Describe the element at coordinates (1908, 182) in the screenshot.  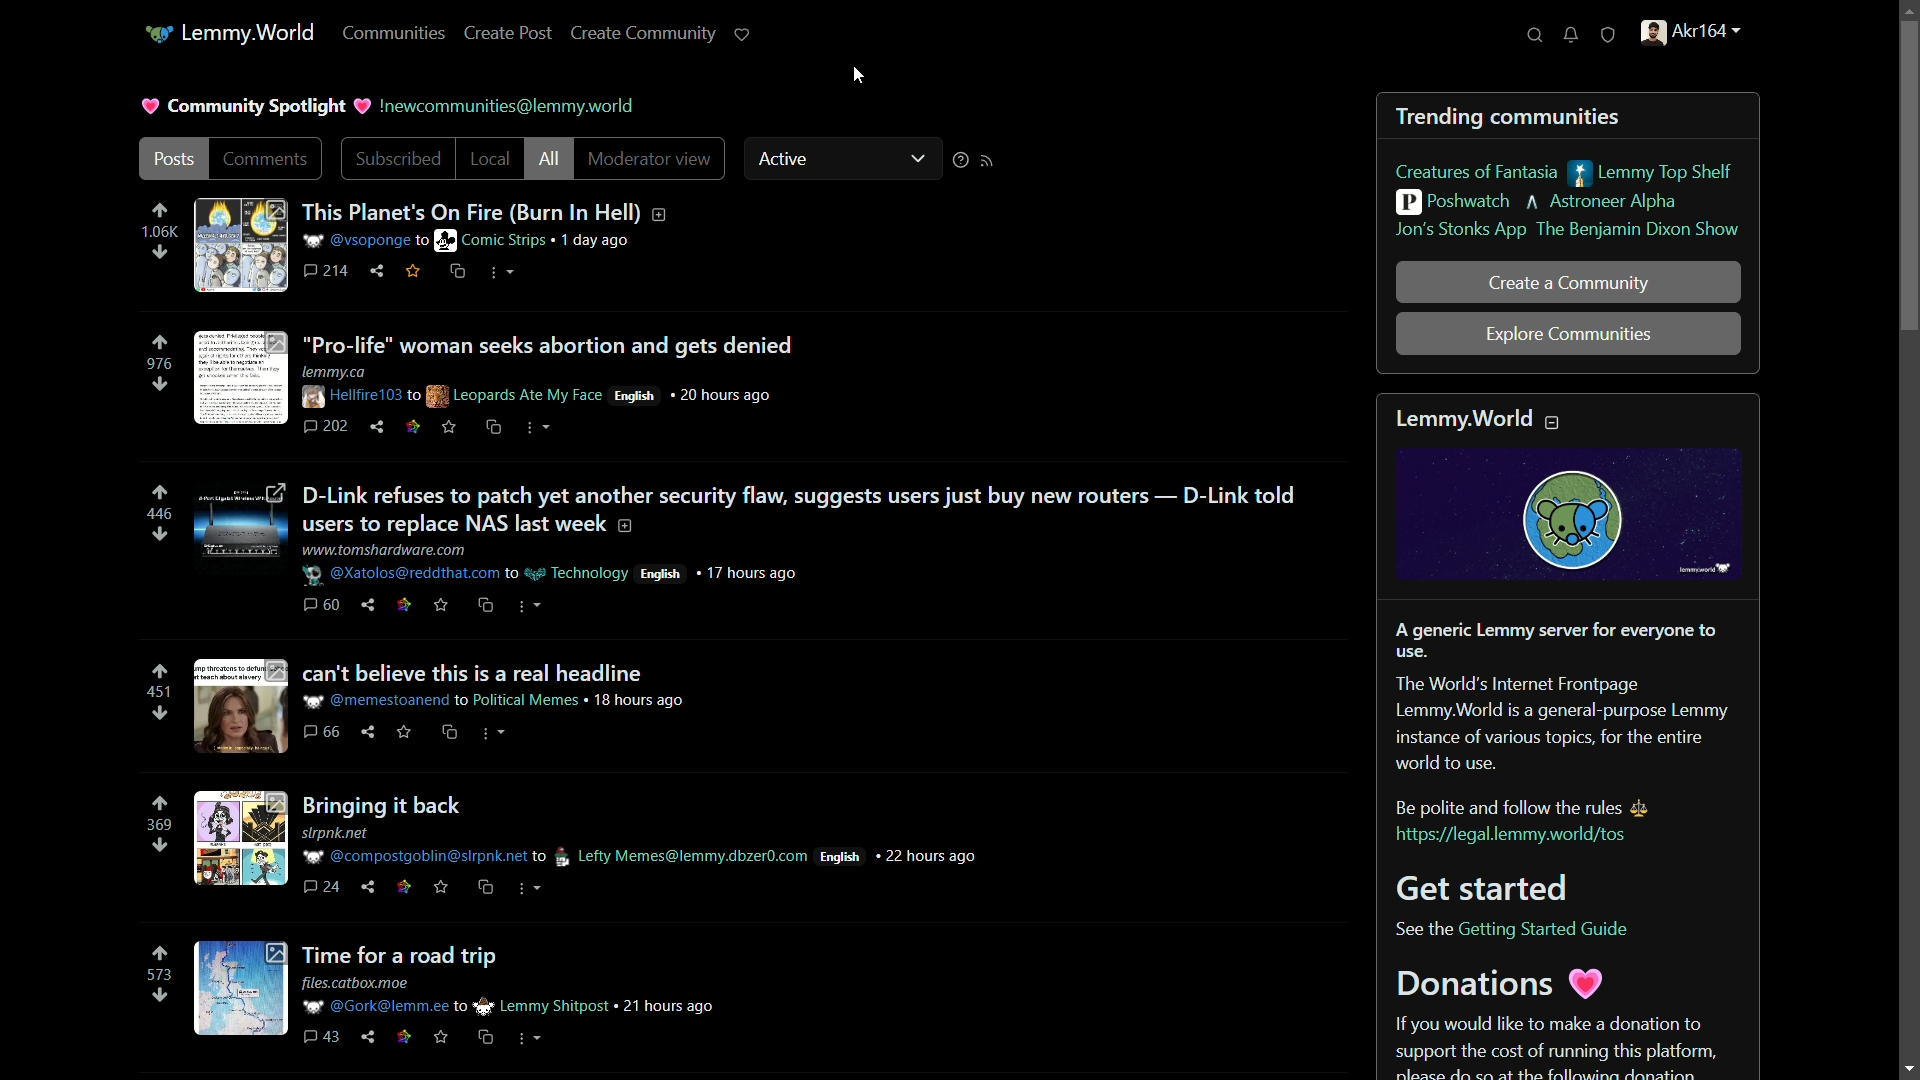
I see `scroll bar` at that location.